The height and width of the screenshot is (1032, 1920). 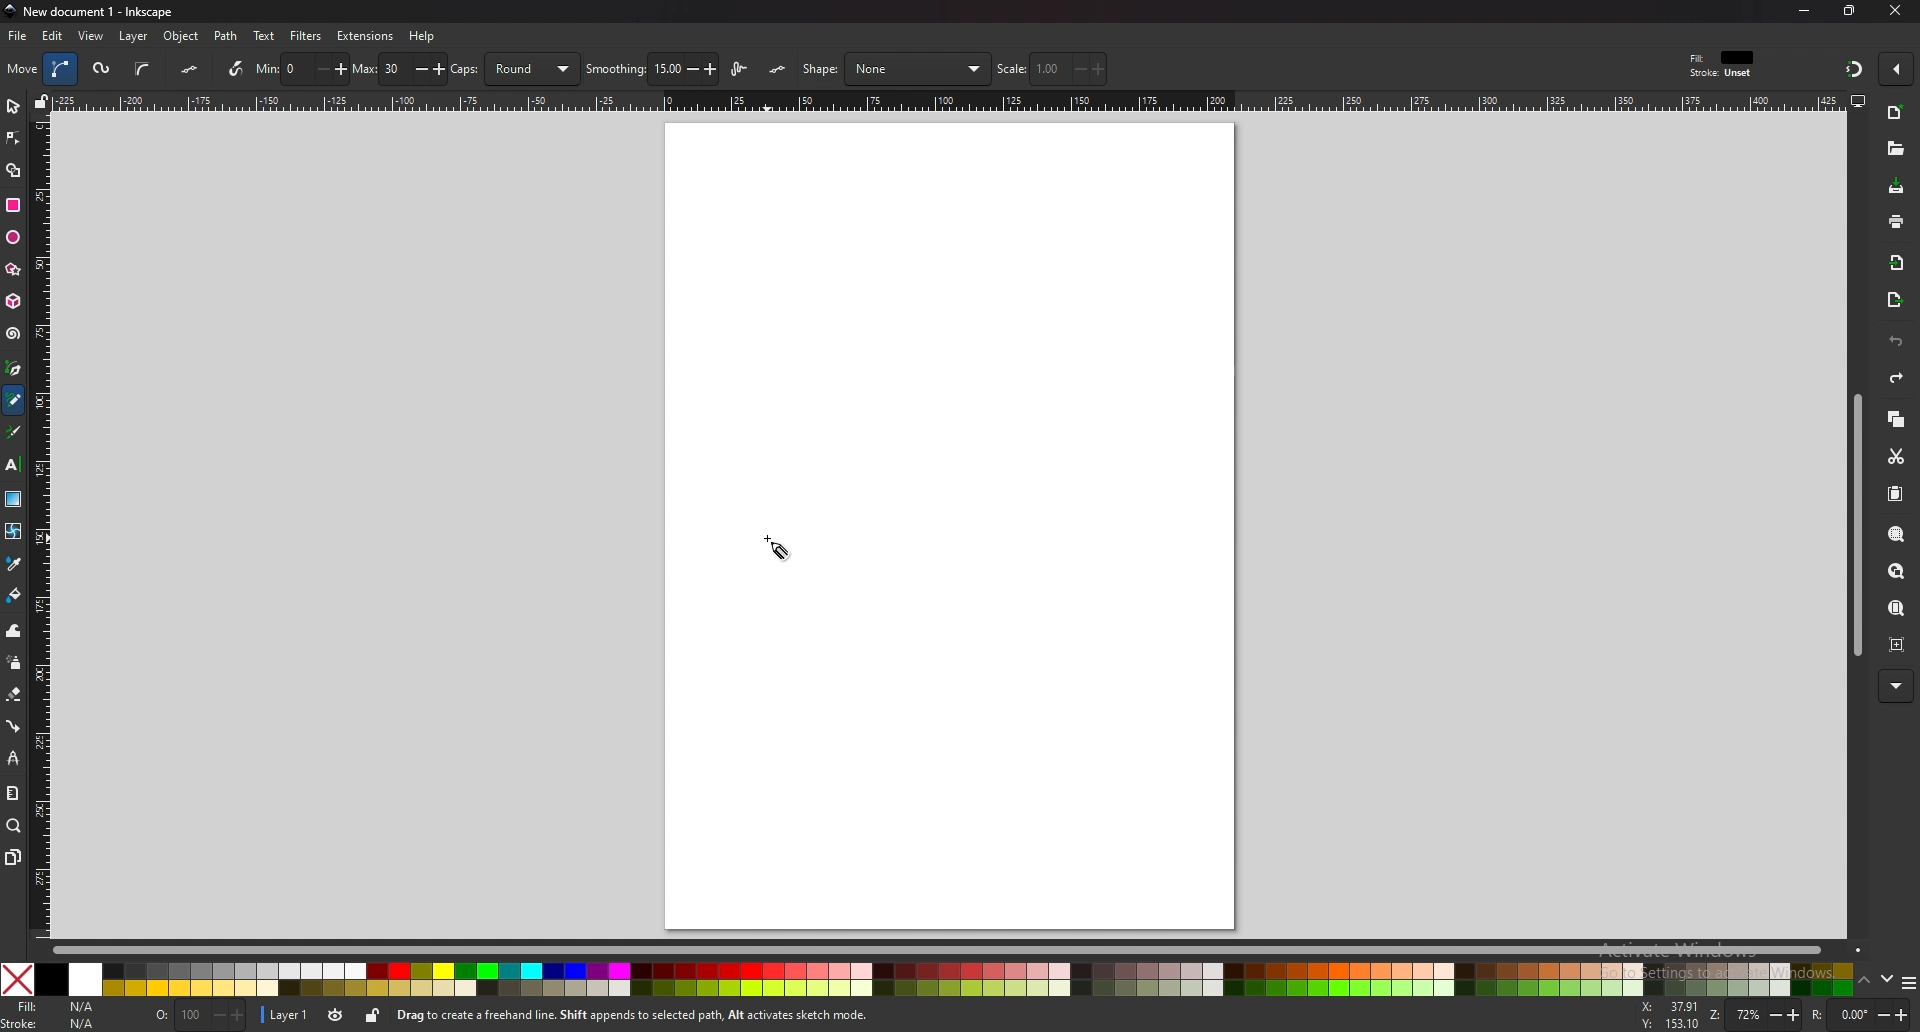 I want to click on file, so click(x=20, y=36).